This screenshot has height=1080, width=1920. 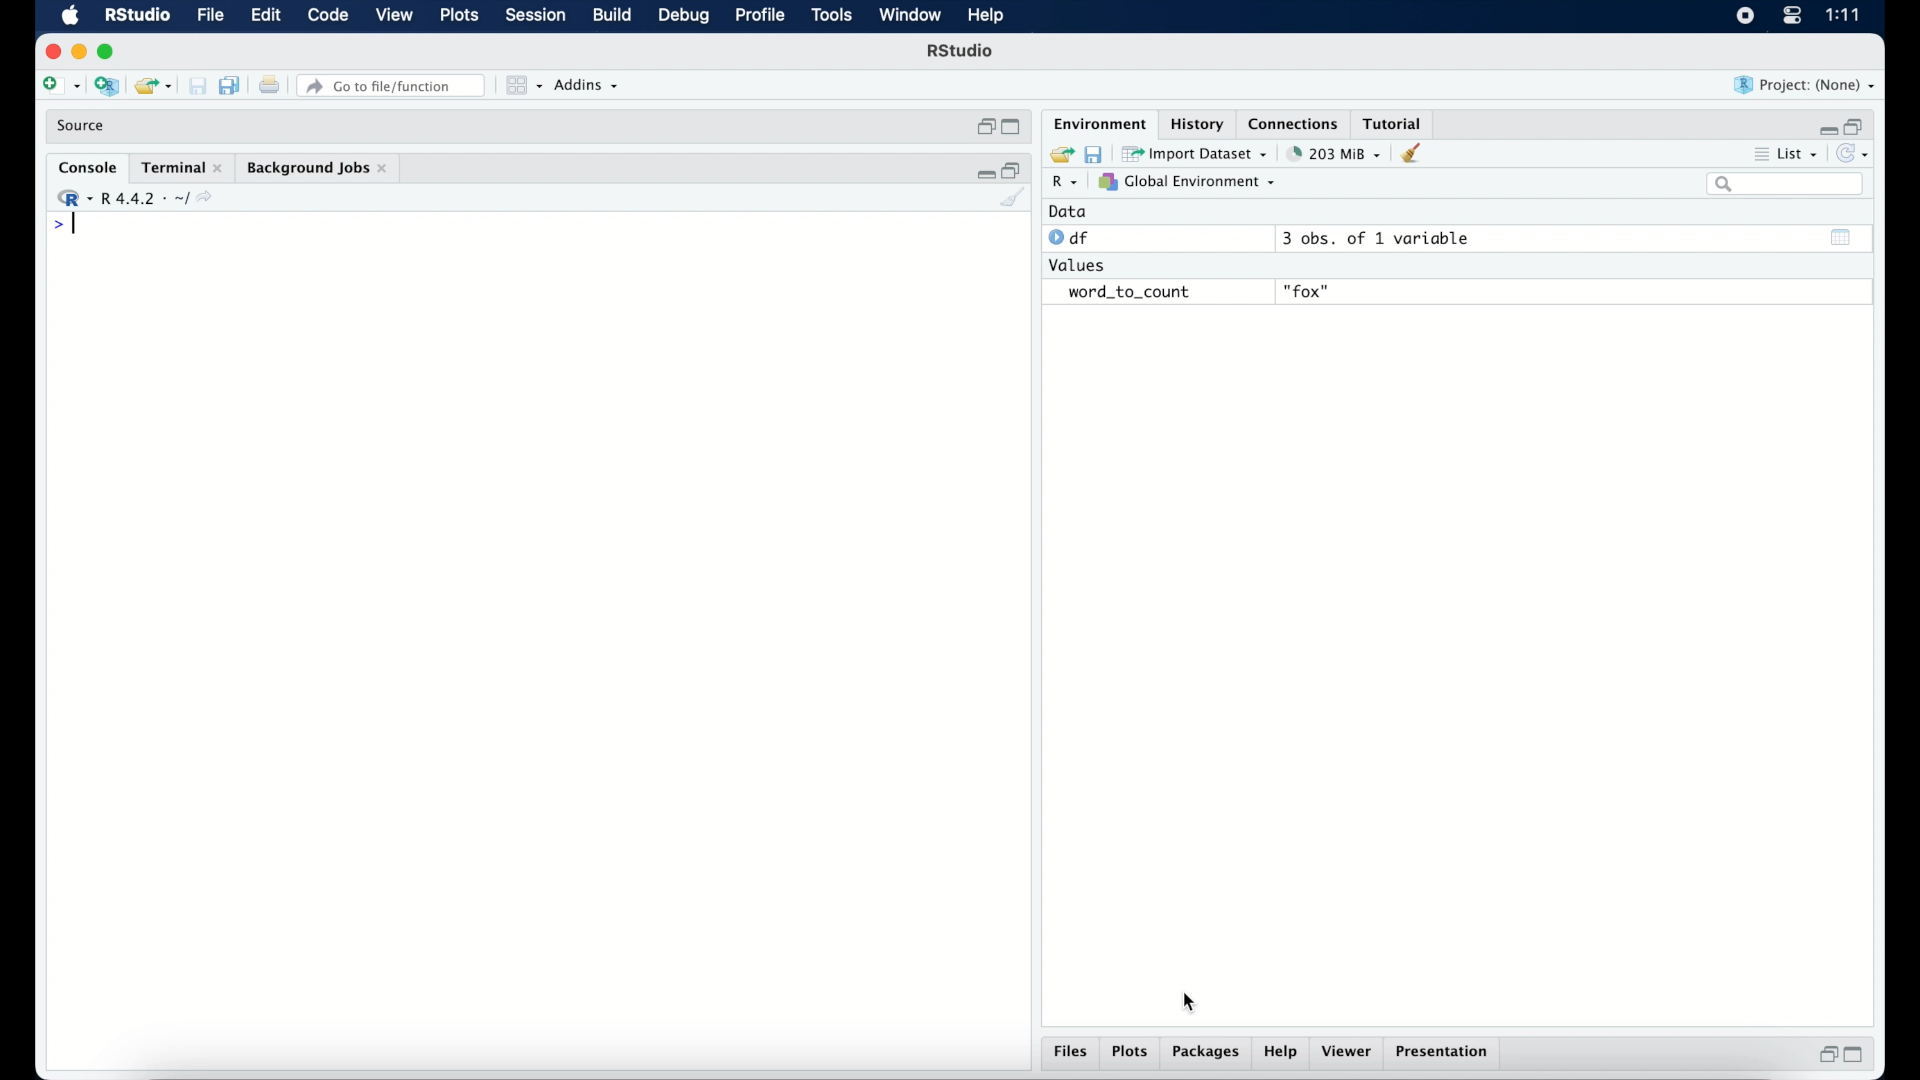 What do you see at coordinates (212, 16) in the screenshot?
I see `file` at bounding box center [212, 16].